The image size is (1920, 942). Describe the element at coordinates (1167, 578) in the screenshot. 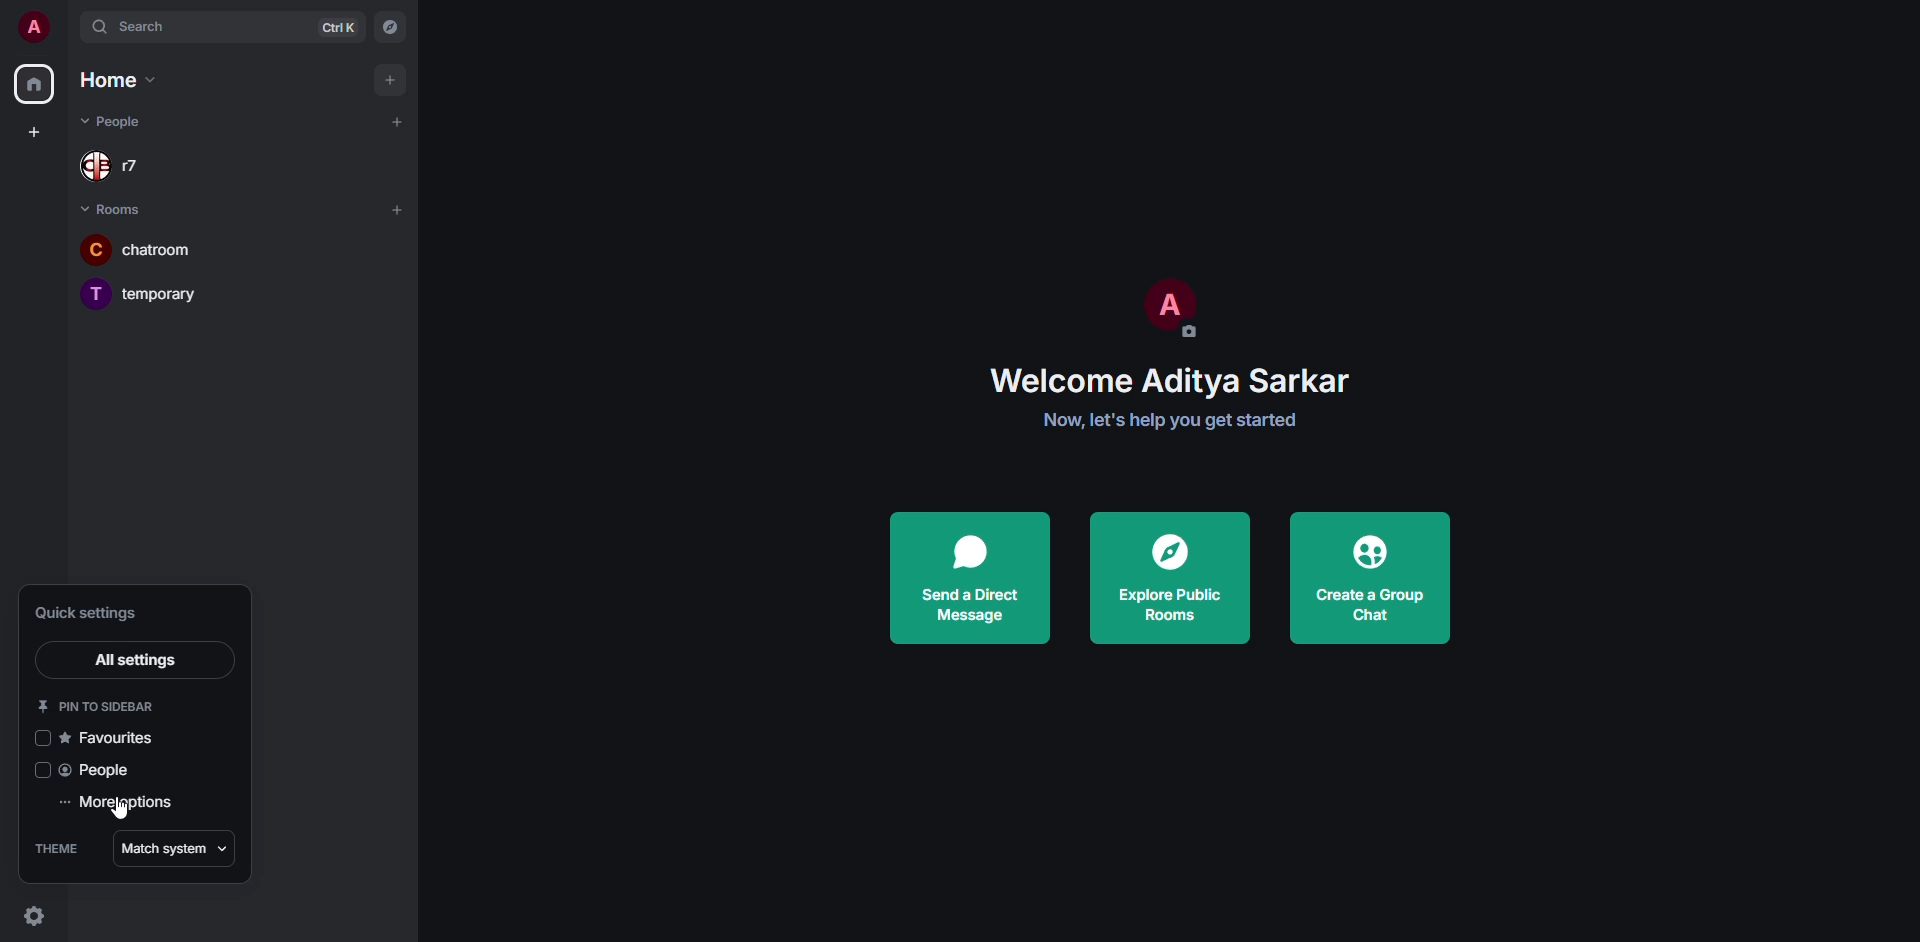

I see `explore public rooms` at that location.